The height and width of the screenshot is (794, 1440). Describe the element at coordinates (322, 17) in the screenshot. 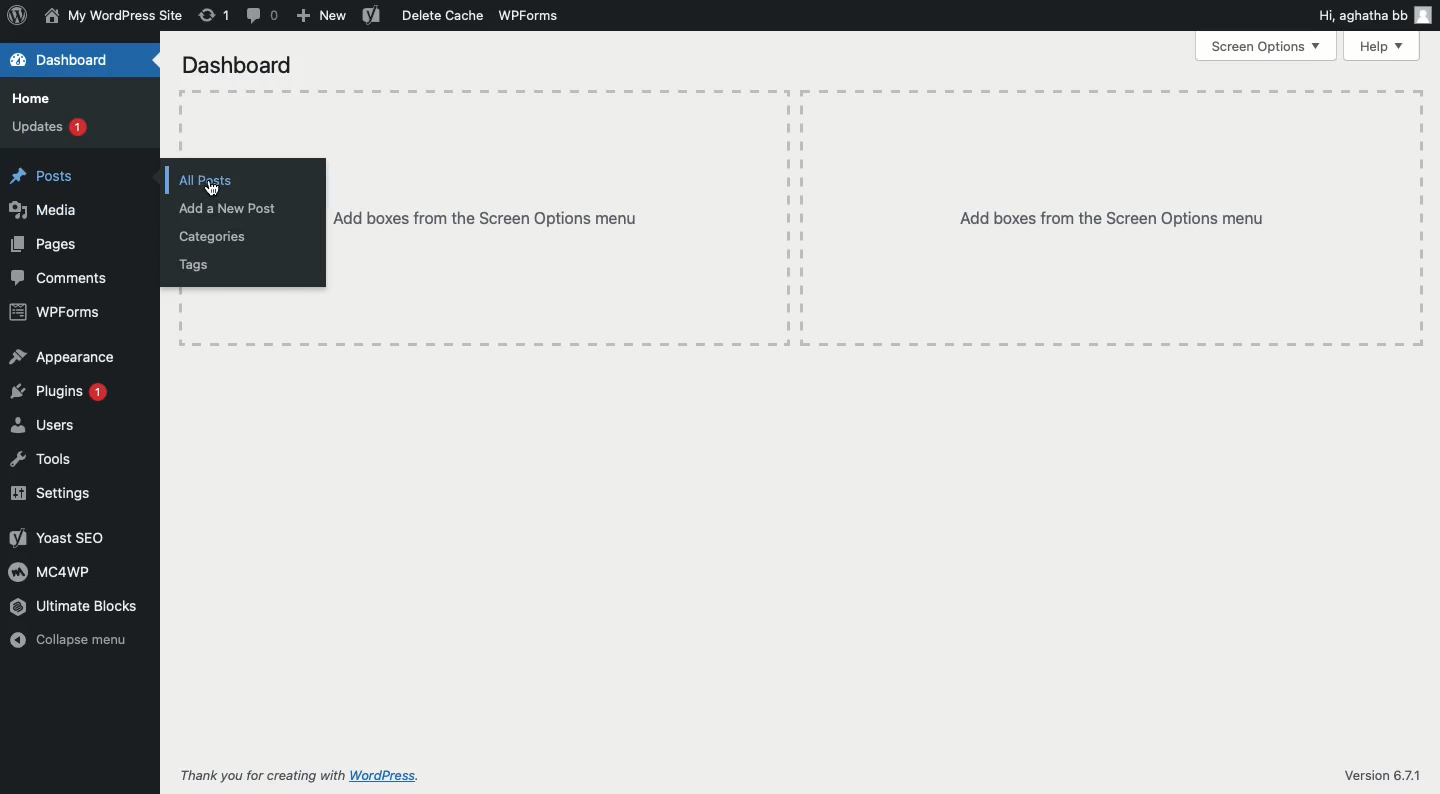

I see `New` at that location.